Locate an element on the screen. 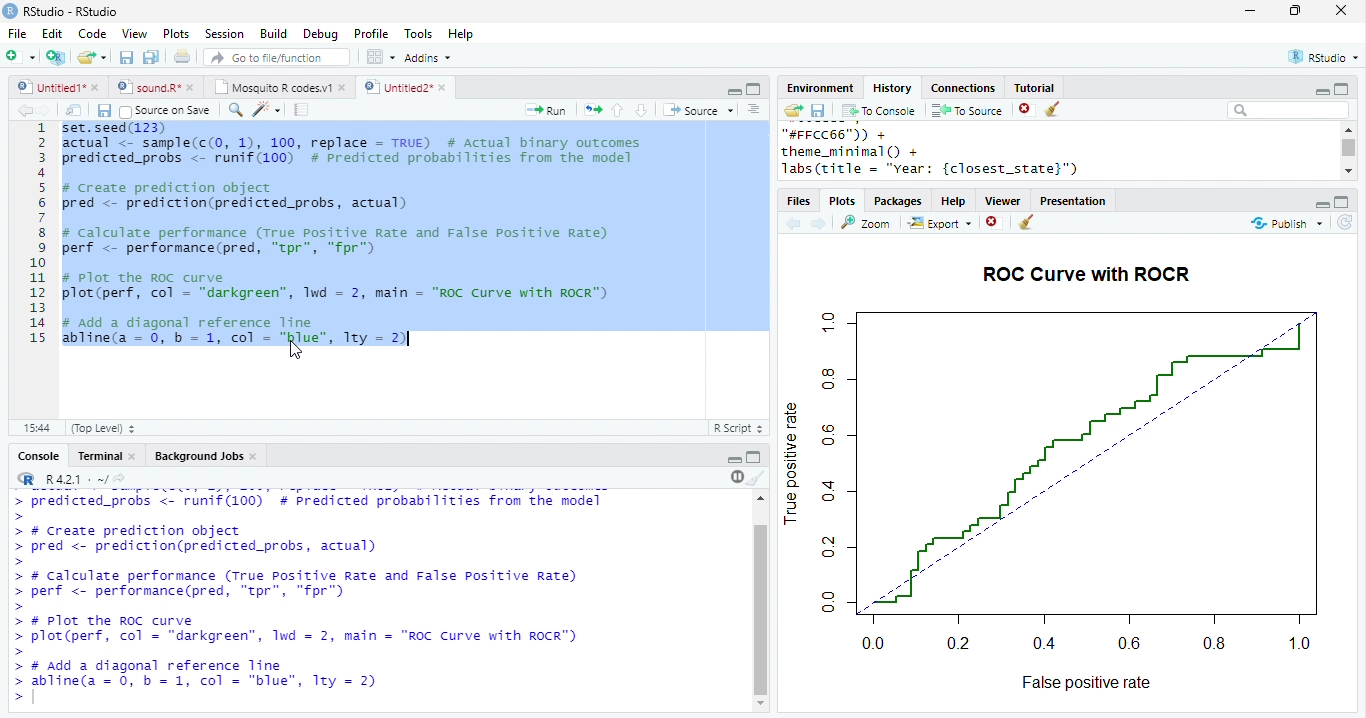 This screenshot has height=718, width=1366. # Plot the ROC curveplot(perf, col - "darkgreen”, 1wd = 2, main = "ROC Curve with ROCR") is located at coordinates (338, 287).